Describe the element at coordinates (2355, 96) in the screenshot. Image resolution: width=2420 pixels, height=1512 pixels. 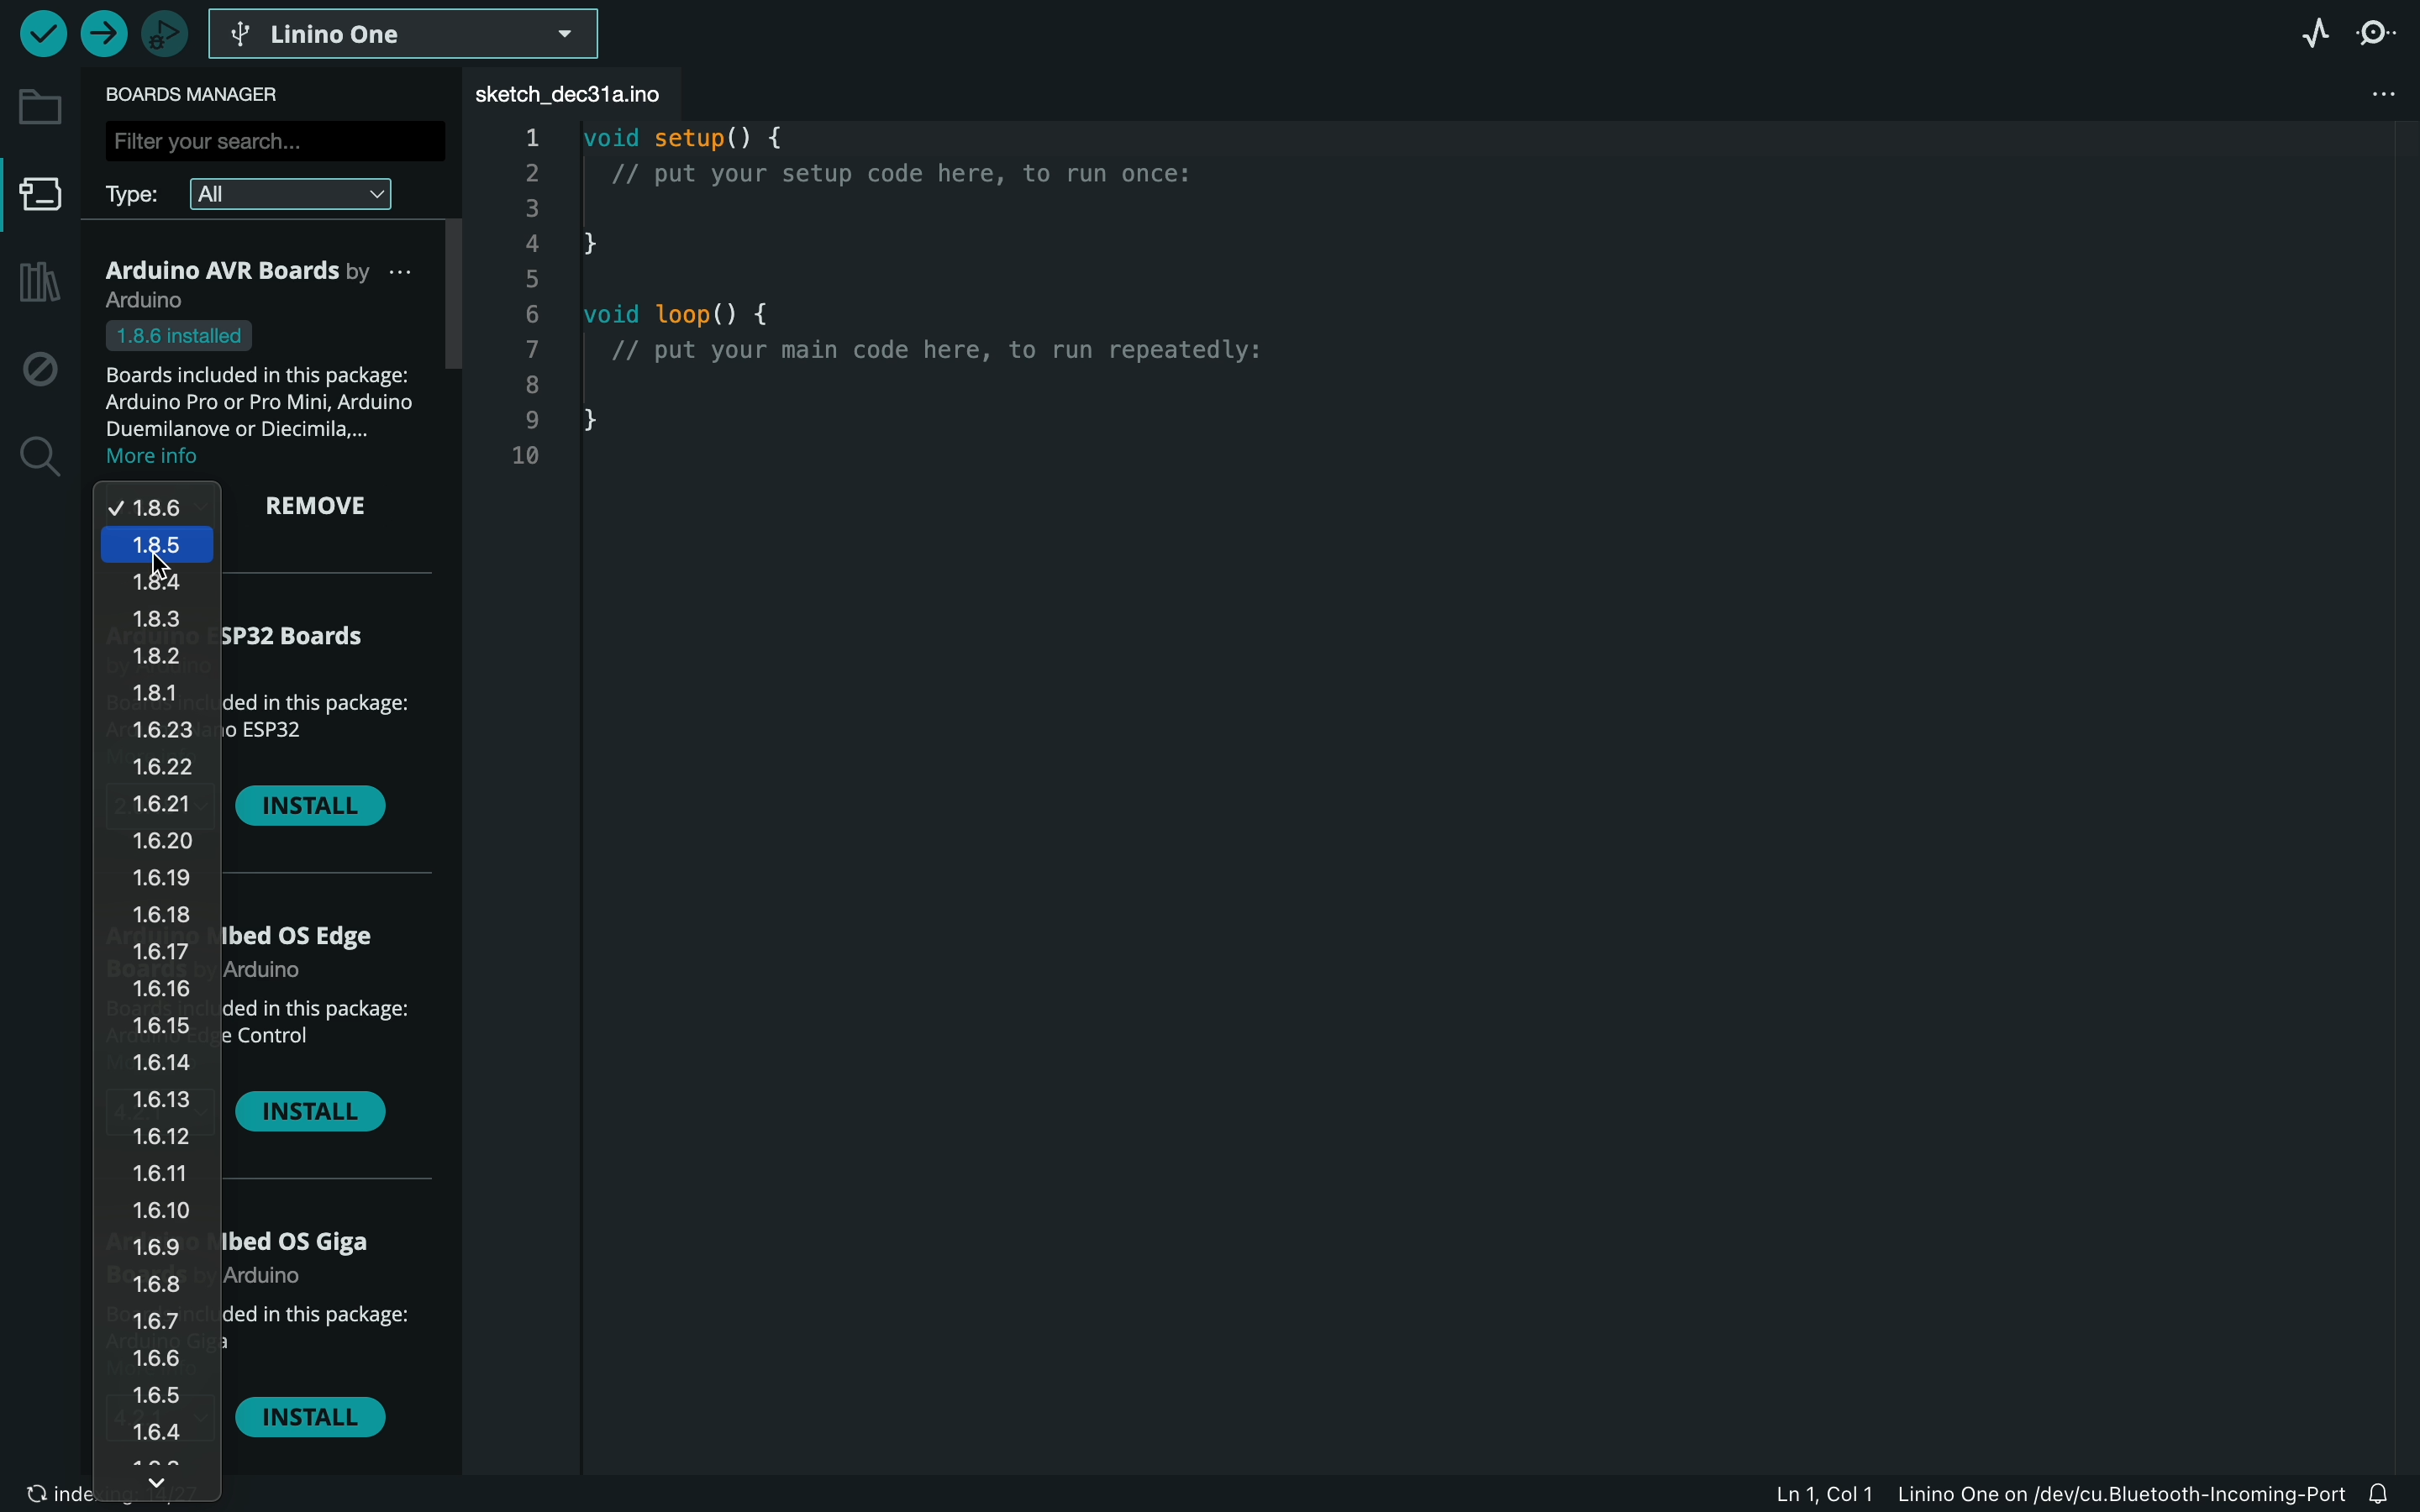
I see `file setting` at that location.